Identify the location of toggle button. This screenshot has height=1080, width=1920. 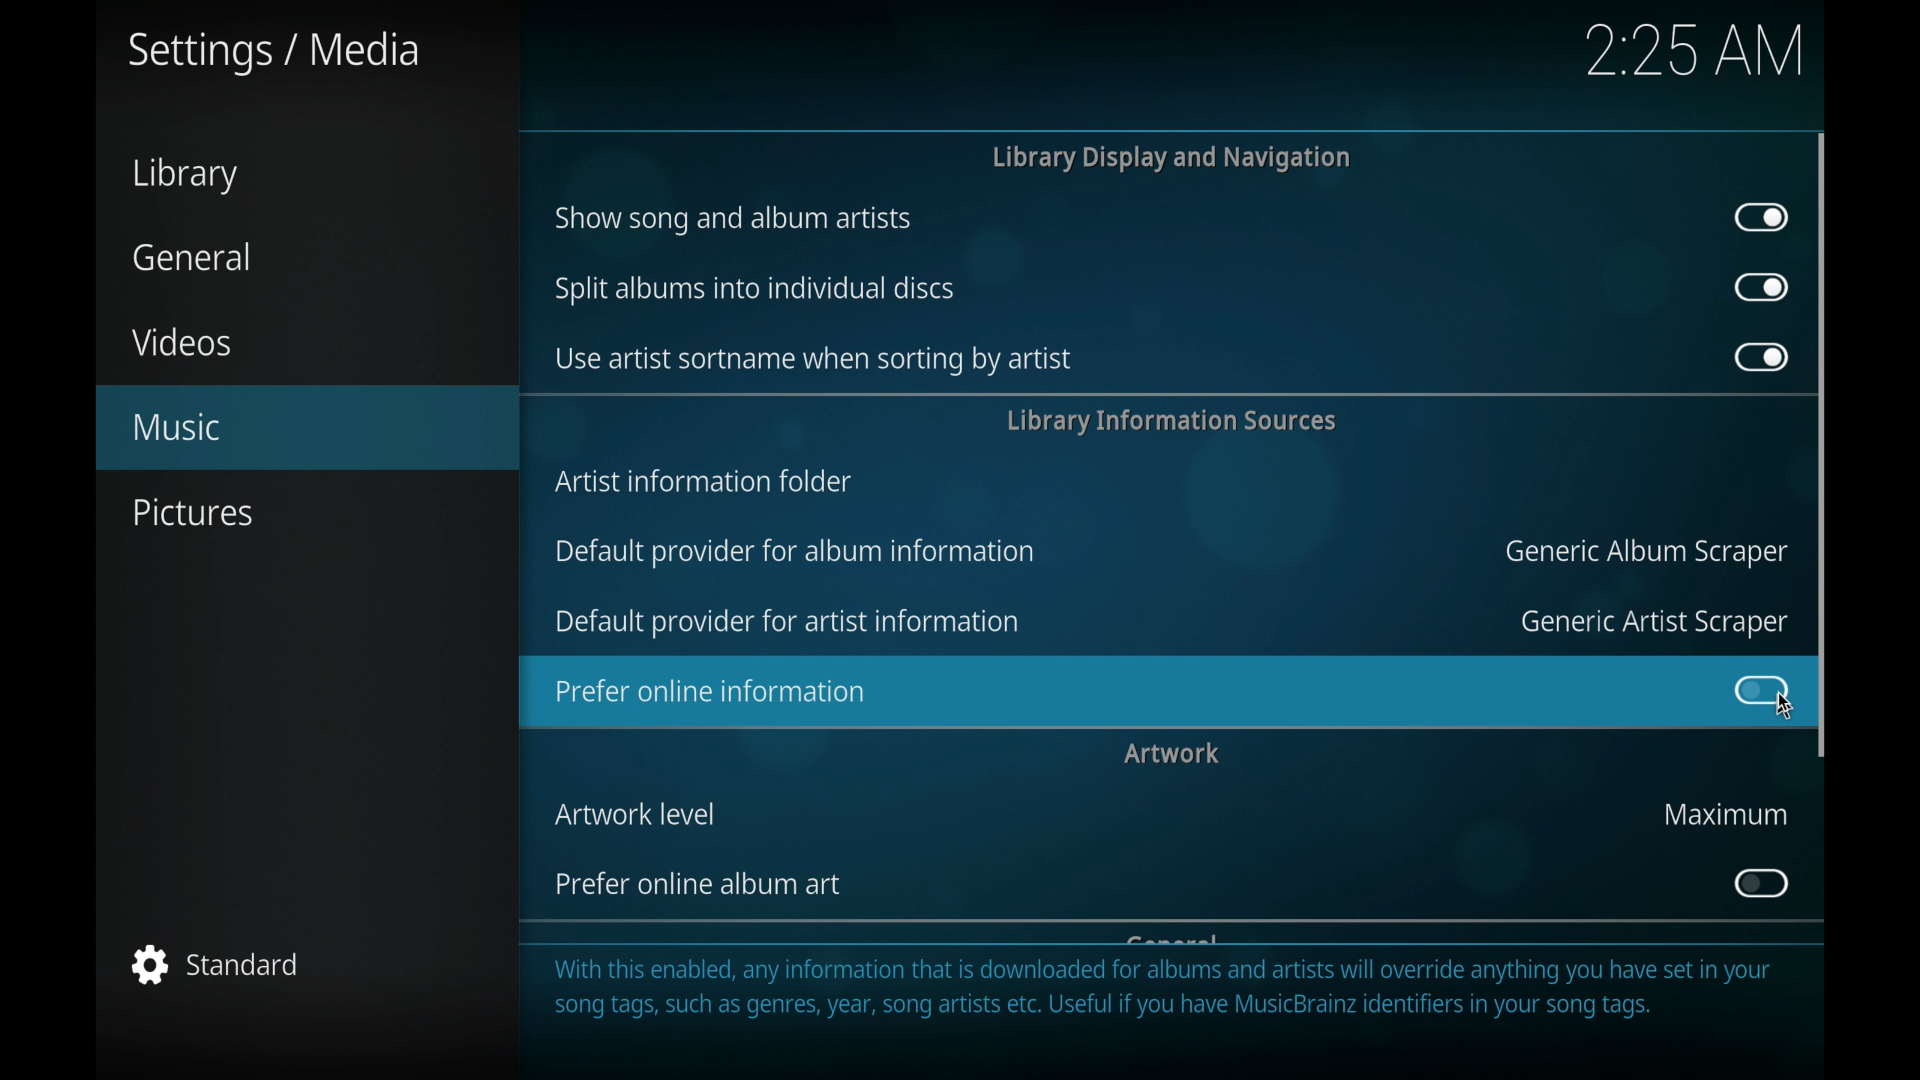
(1762, 217).